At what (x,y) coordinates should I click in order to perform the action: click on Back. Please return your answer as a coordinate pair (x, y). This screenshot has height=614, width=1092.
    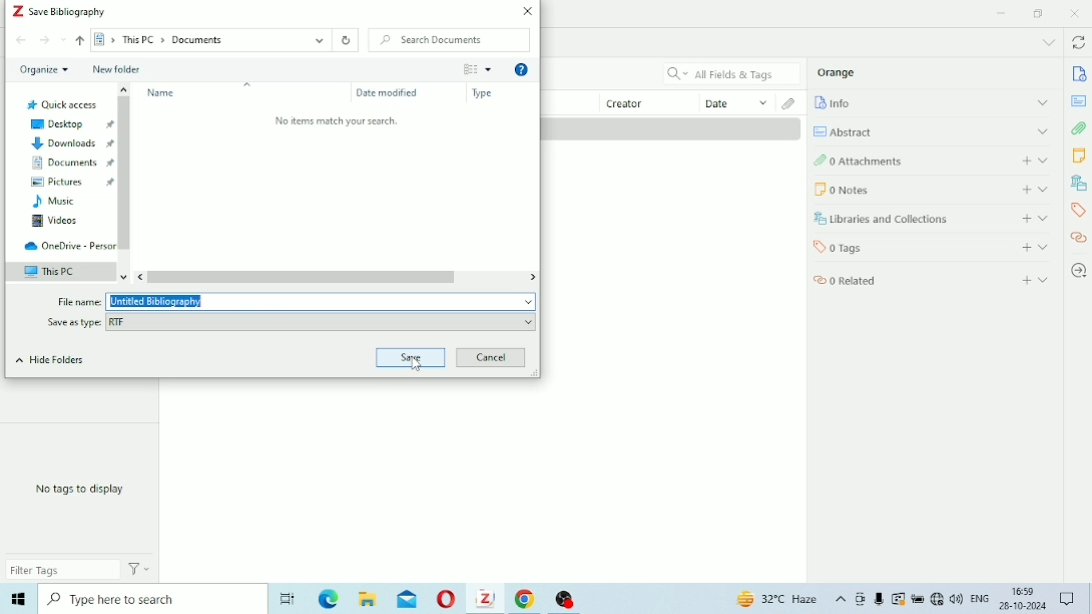
    Looking at the image, I should click on (21, 41).